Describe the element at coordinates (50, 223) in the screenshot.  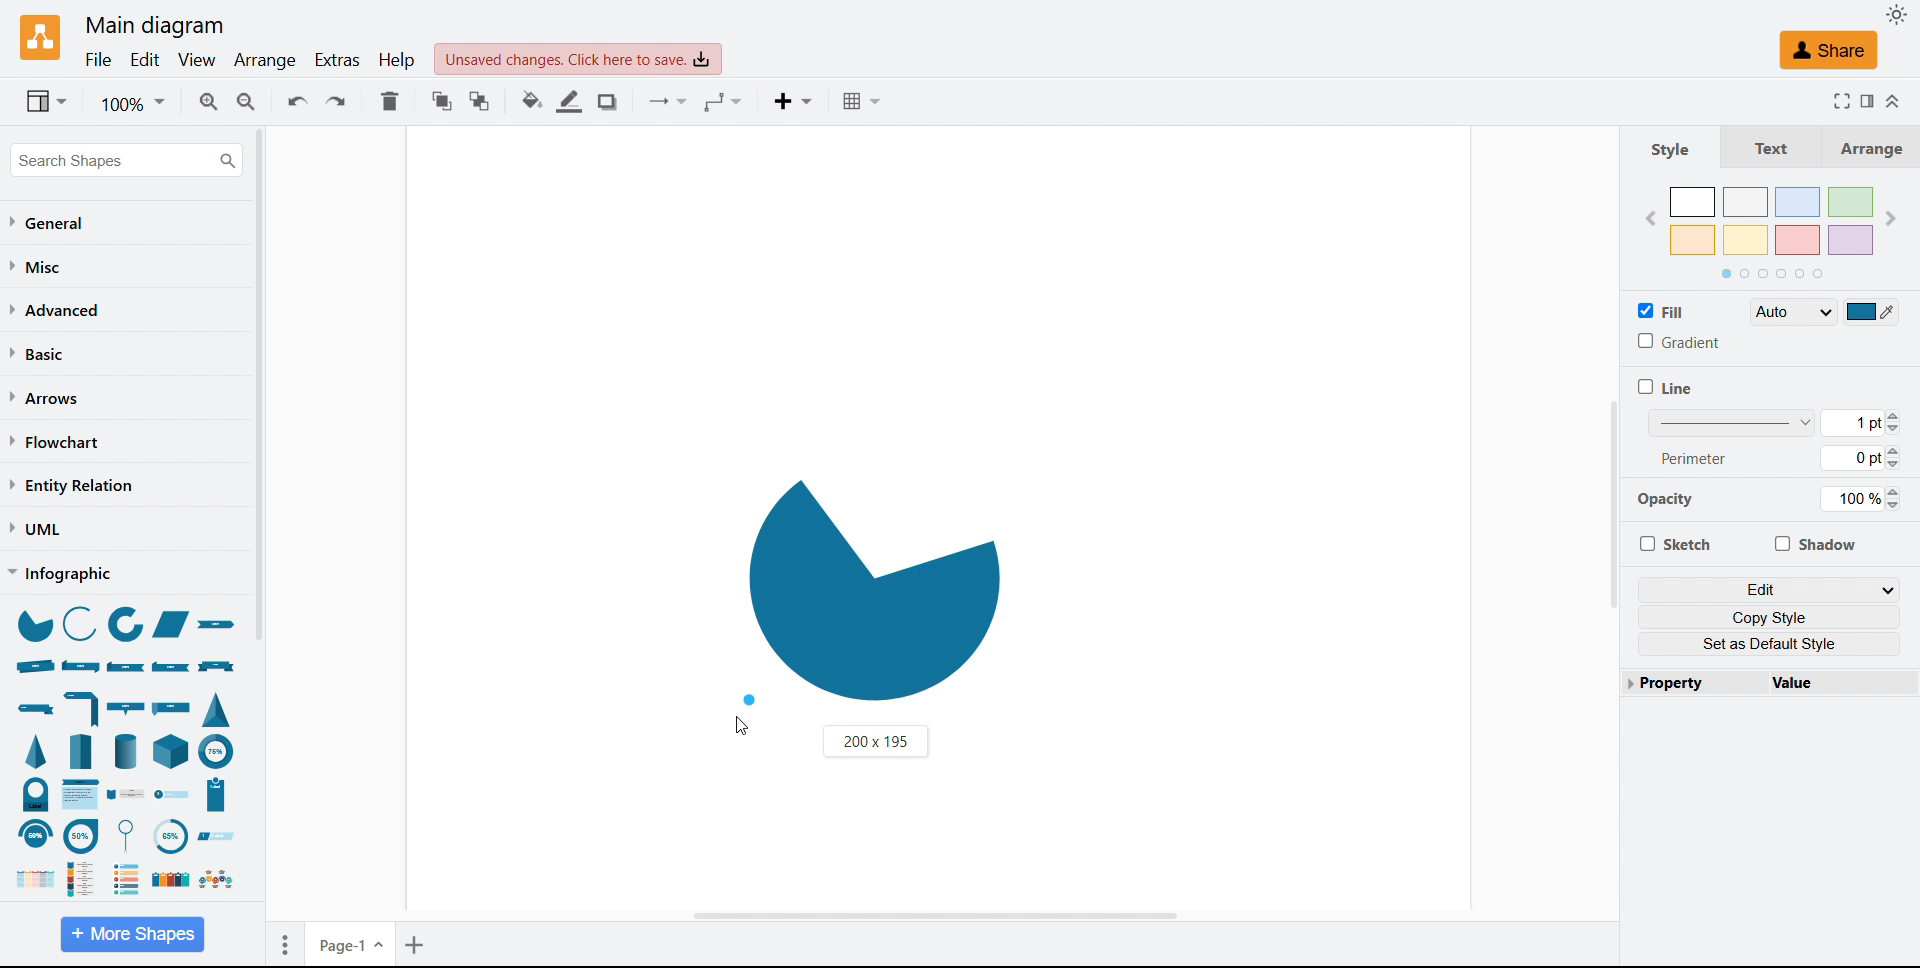
I see `general ` at that location.